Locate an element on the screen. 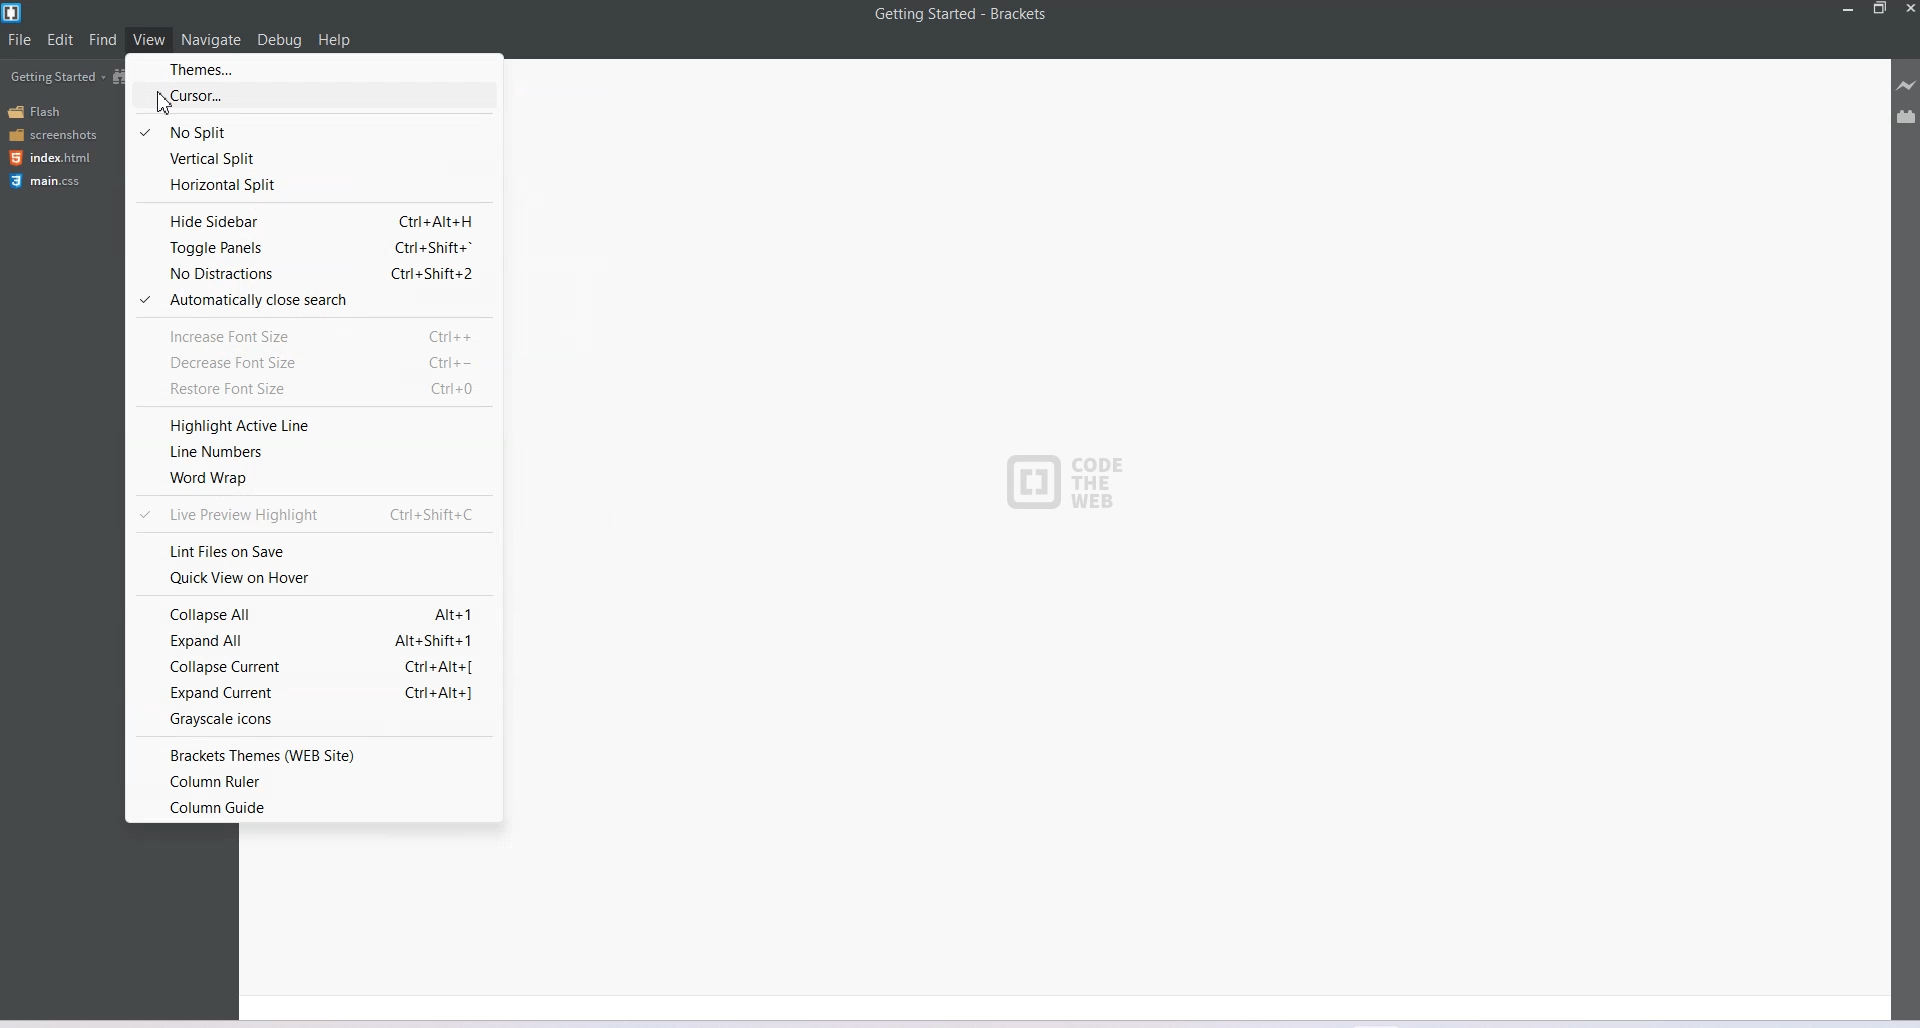 Image resolution: width=1920 pixels, height=1028 pixels. decrease font size is located at coordinates (310, 362).